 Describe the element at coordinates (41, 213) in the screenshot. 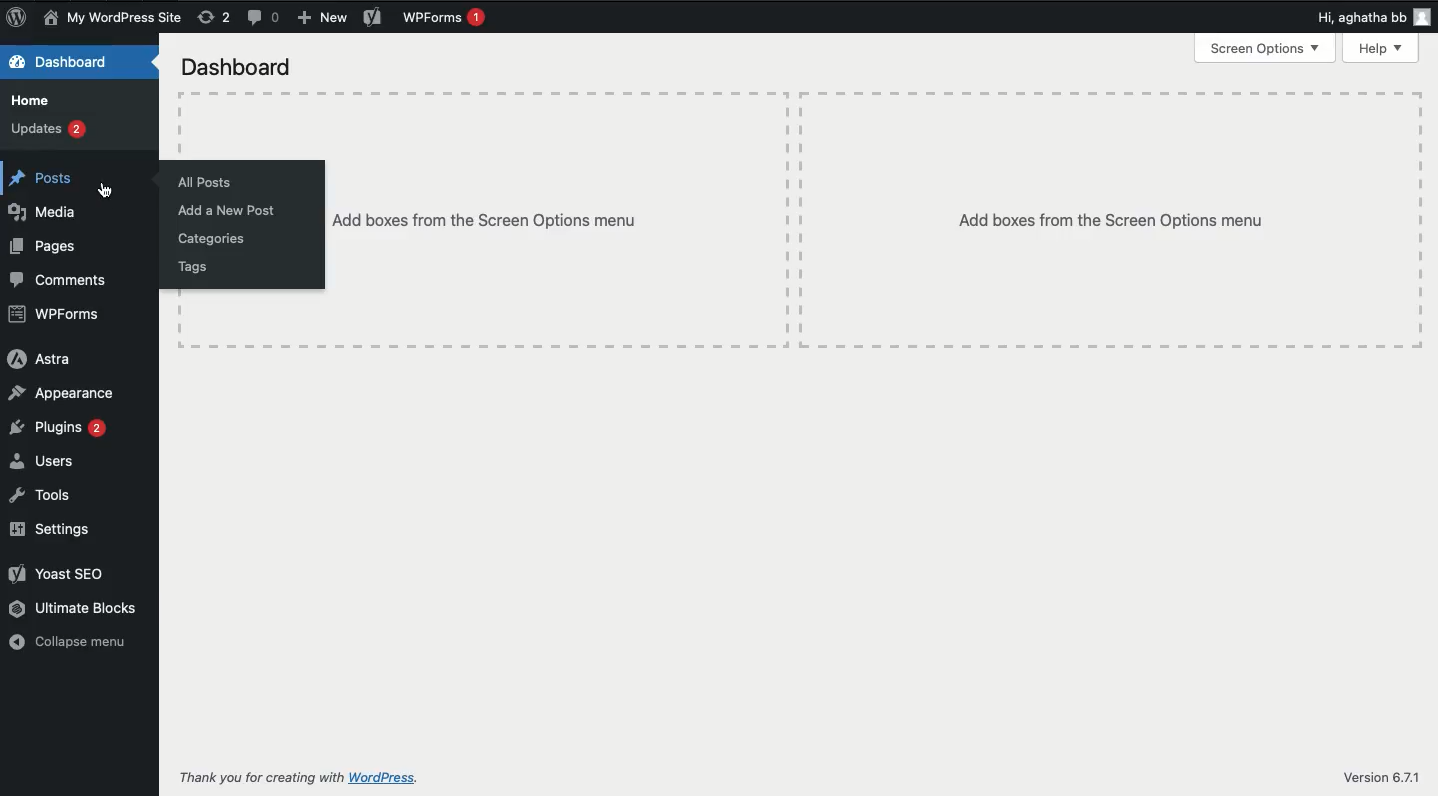

I see `Media` at that location.